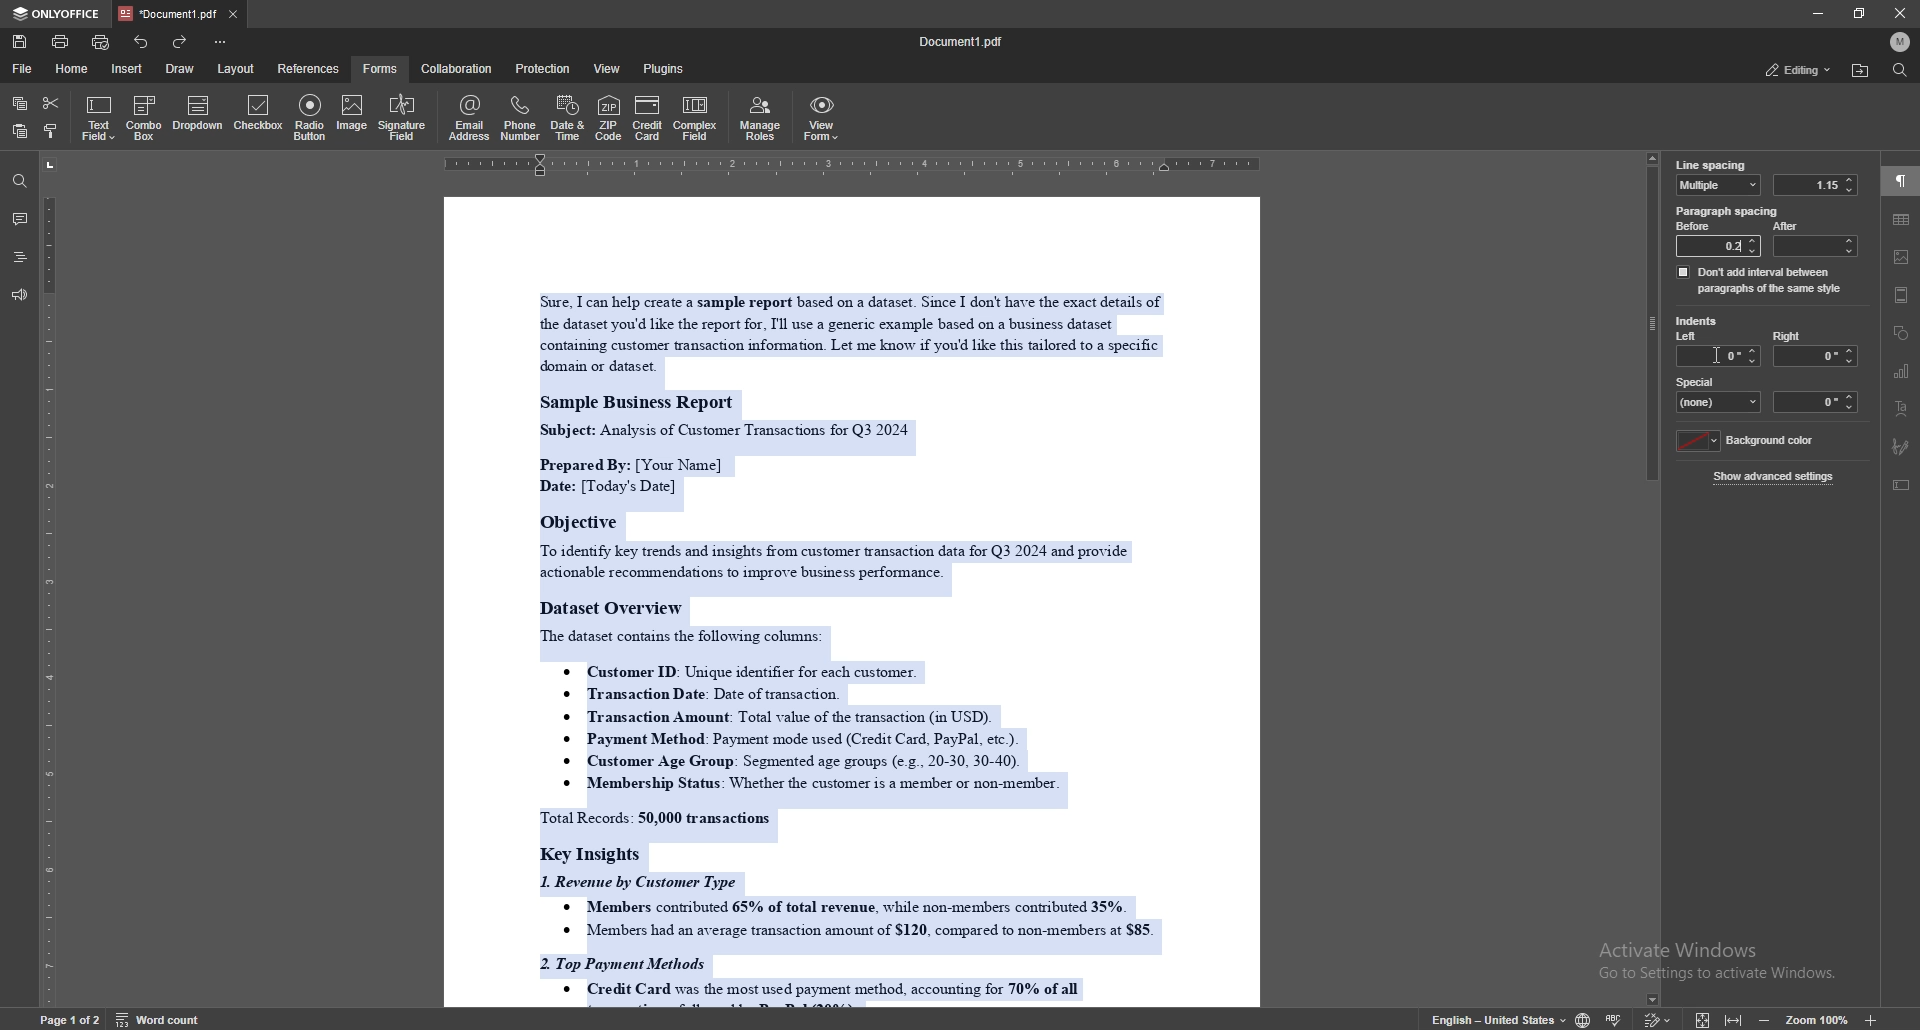 Image resolution: width=1920 pixels, height=1030 pixels. Describe the element at coordinates (1656, 580) in the screenshot. I see `scroll bar` at that location.